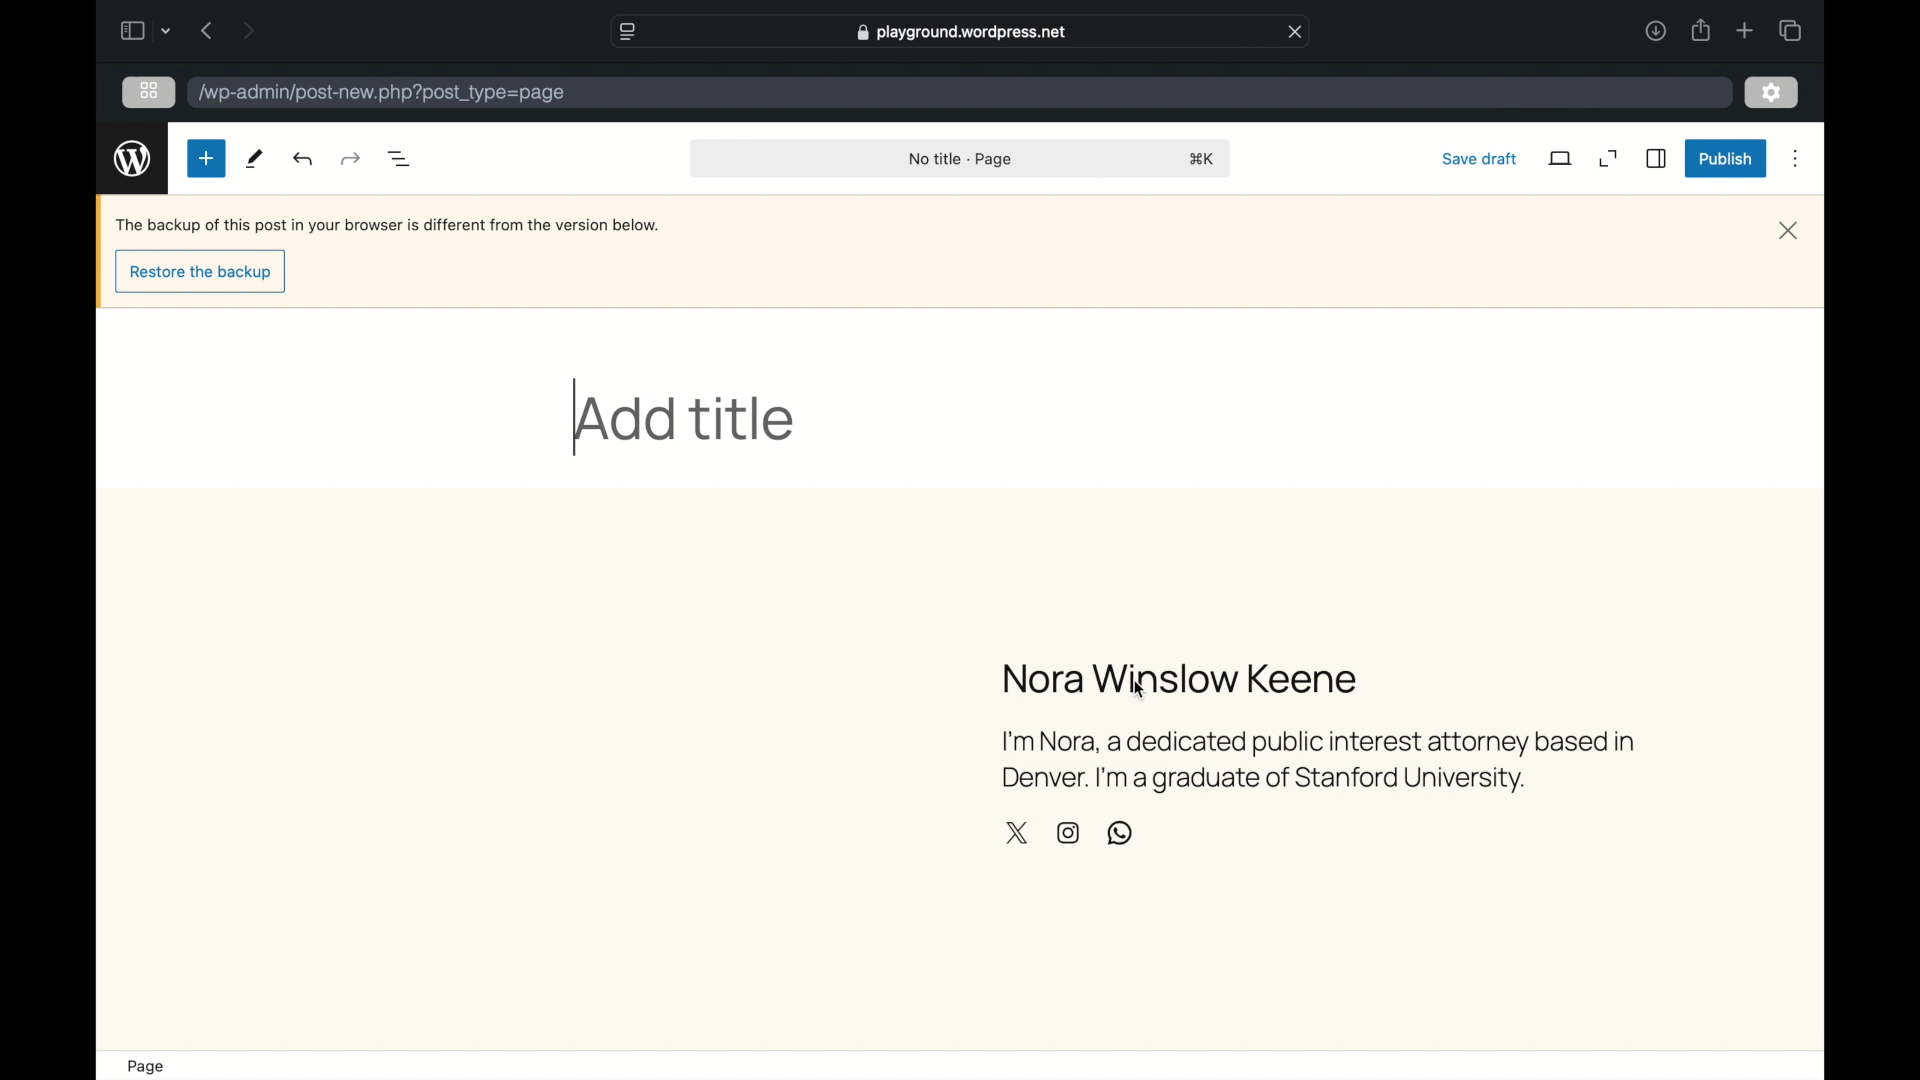  I want to click on close, so click(1295, 31).